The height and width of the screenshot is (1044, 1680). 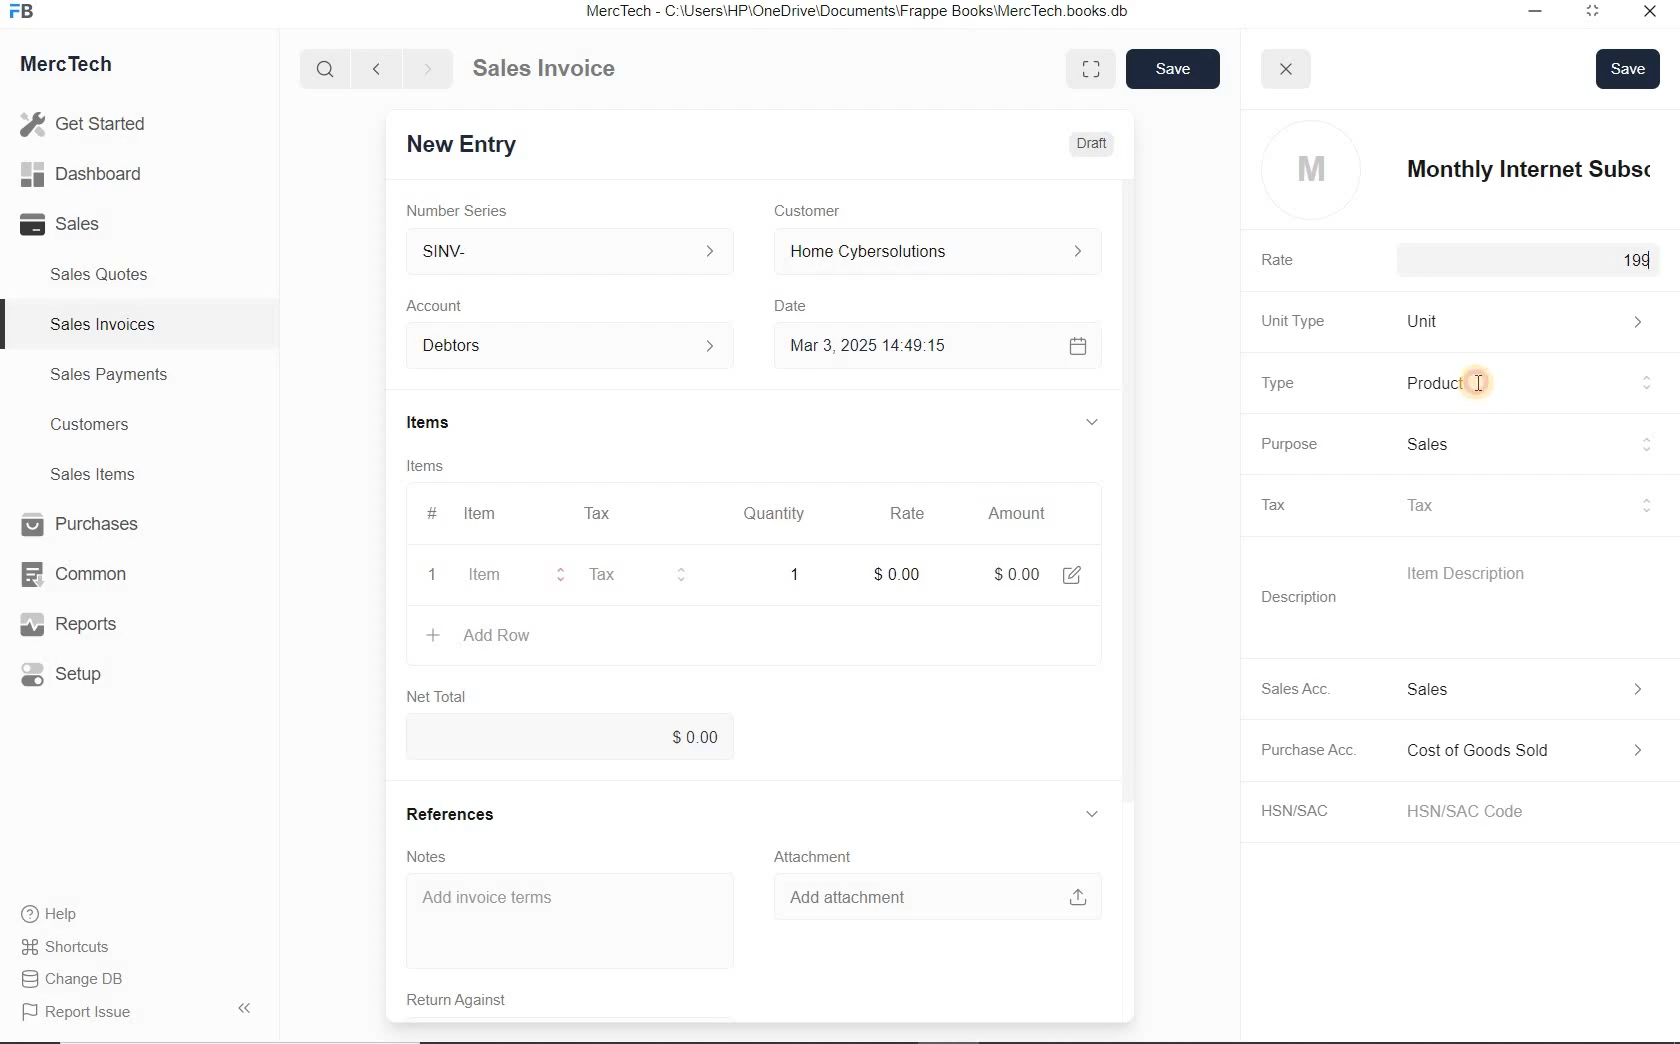 What do you see at coordinates (1484, 810) in the screenshot?
I see `HSN/SAC Code` at bounding box center [1484, 810].